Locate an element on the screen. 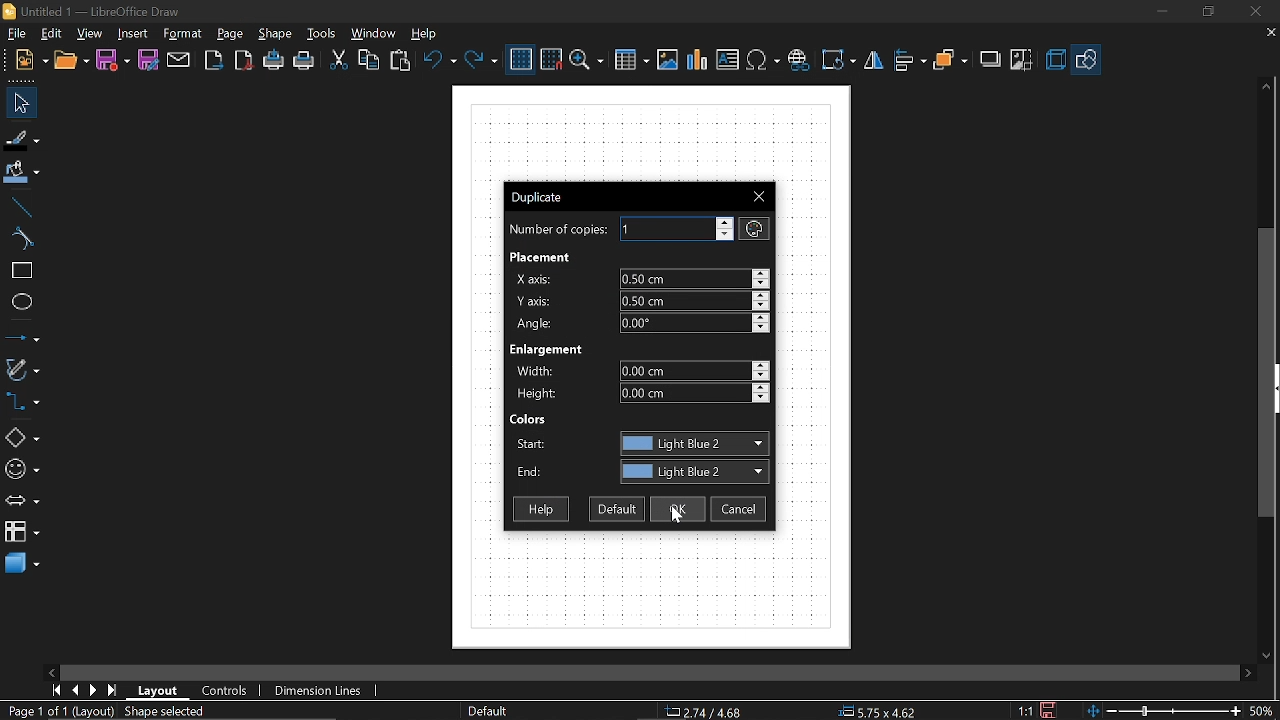 The height and width of the screenshot is (720, 1280). Insert chart is located at coordinates (698, 60).